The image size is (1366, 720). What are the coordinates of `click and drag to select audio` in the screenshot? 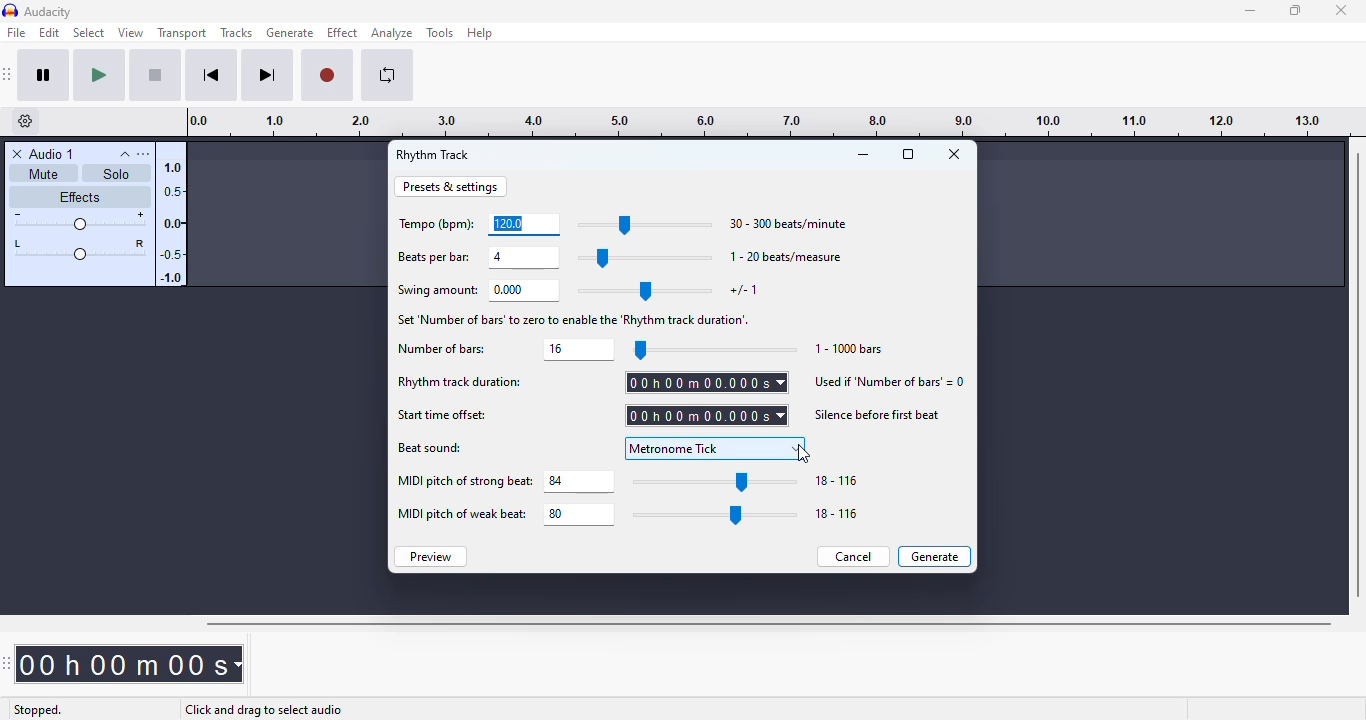 It's located at (264, 709).